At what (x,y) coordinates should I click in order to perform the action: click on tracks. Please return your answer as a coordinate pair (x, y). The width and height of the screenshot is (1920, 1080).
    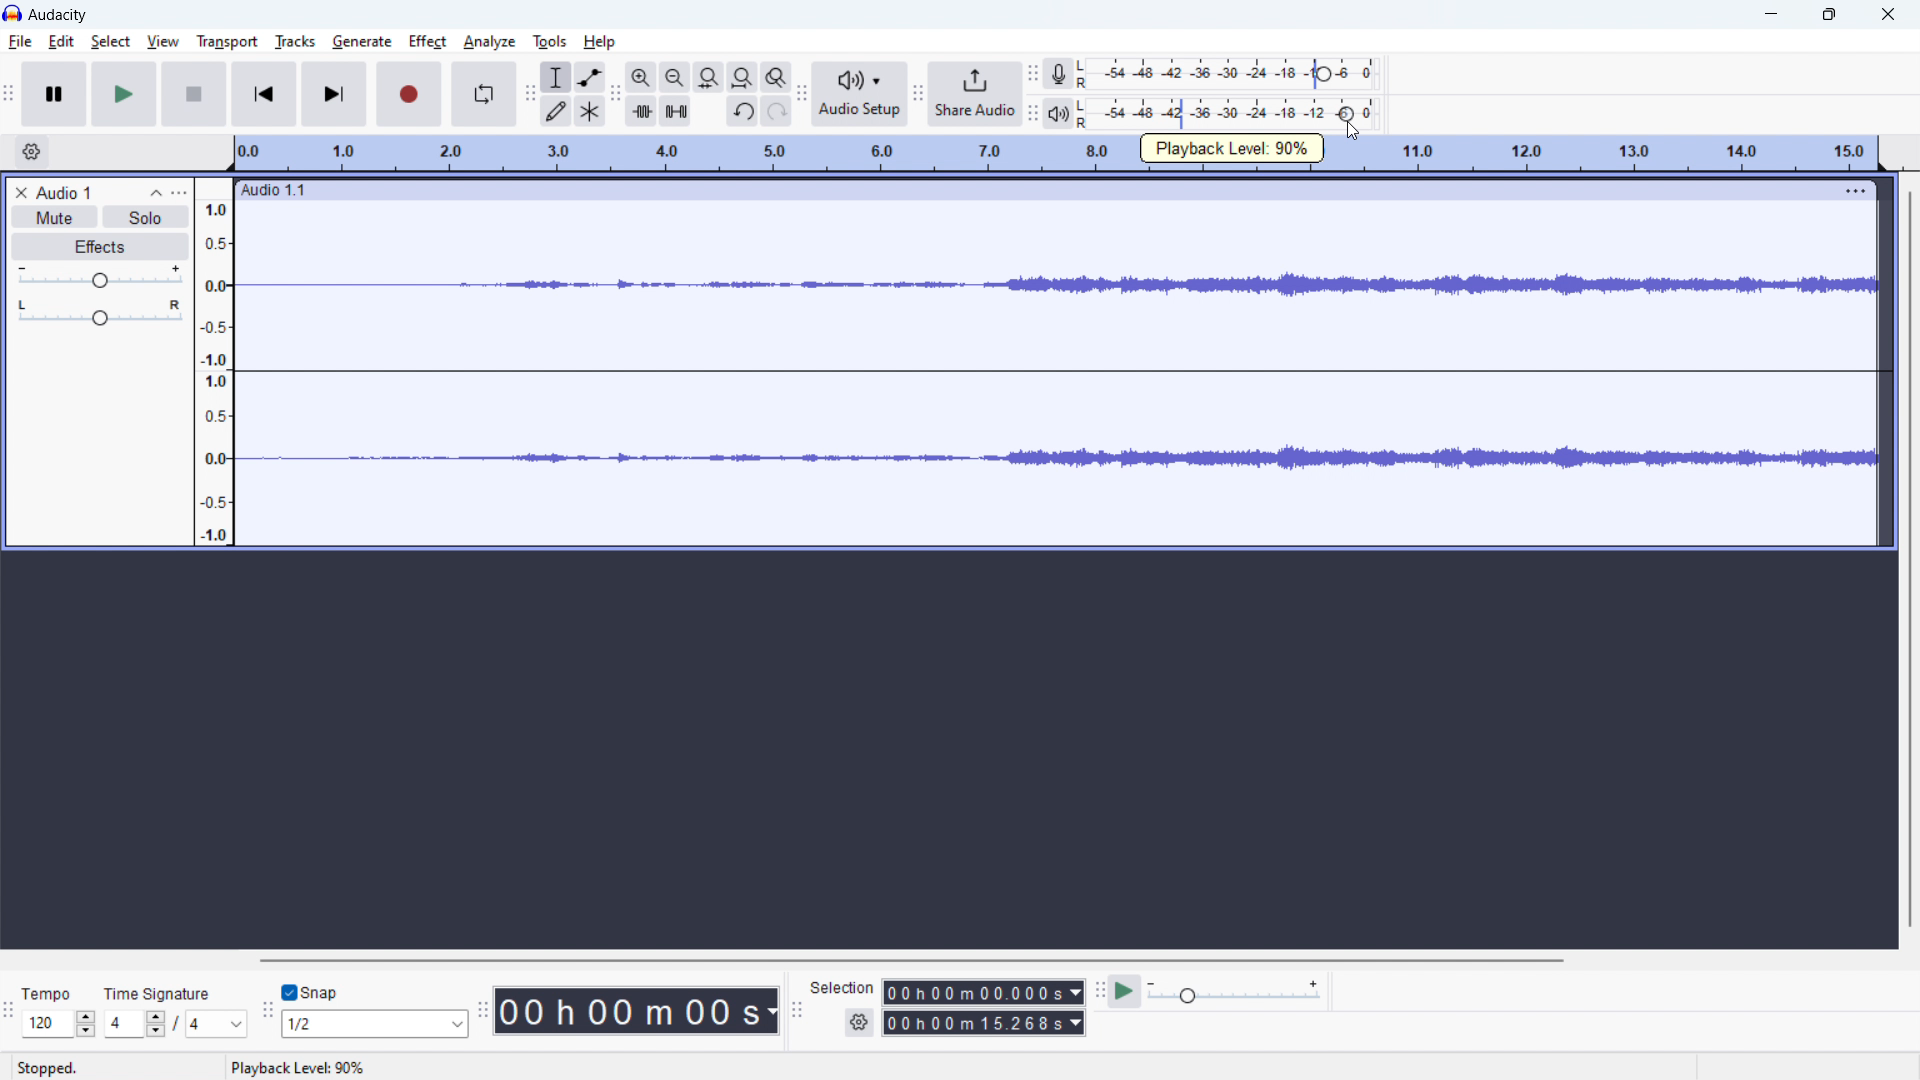
    Looking at the image, I should click on (295, 42).